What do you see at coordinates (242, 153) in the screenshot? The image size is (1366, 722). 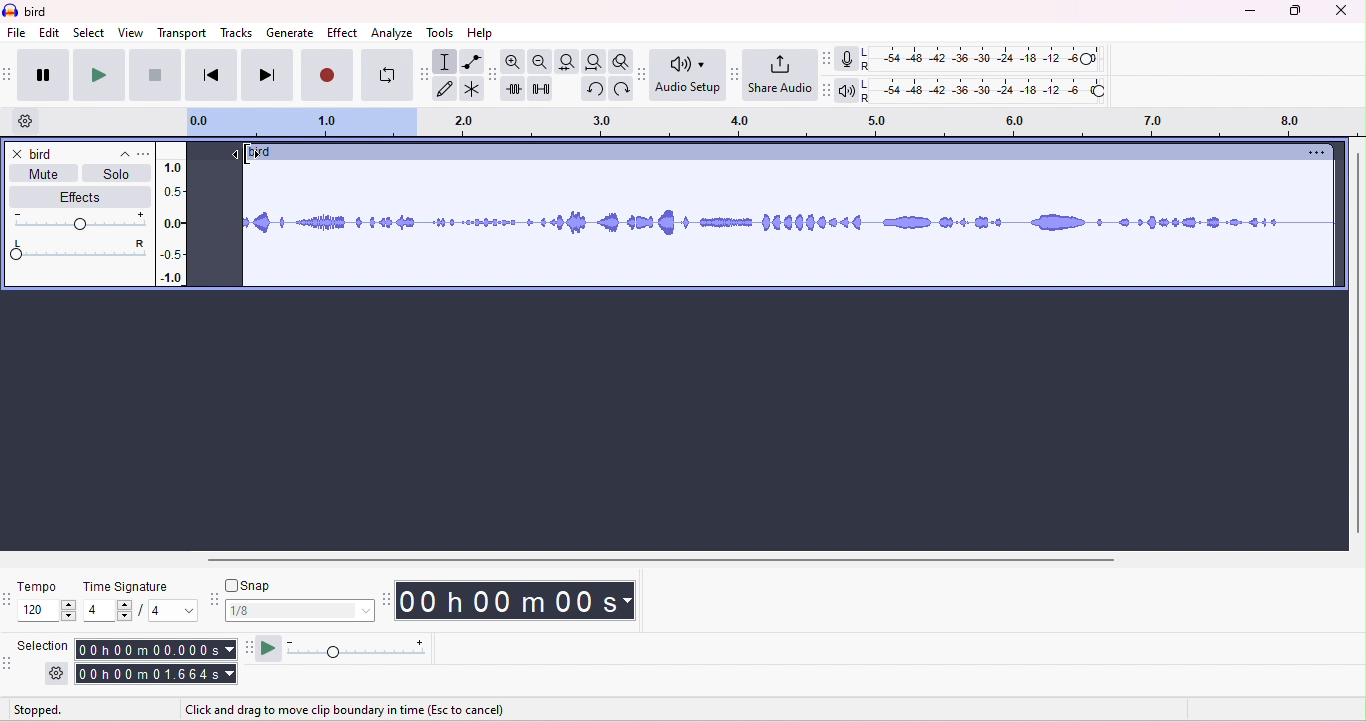 I see `cursor position` at bounding box center [242, 153].